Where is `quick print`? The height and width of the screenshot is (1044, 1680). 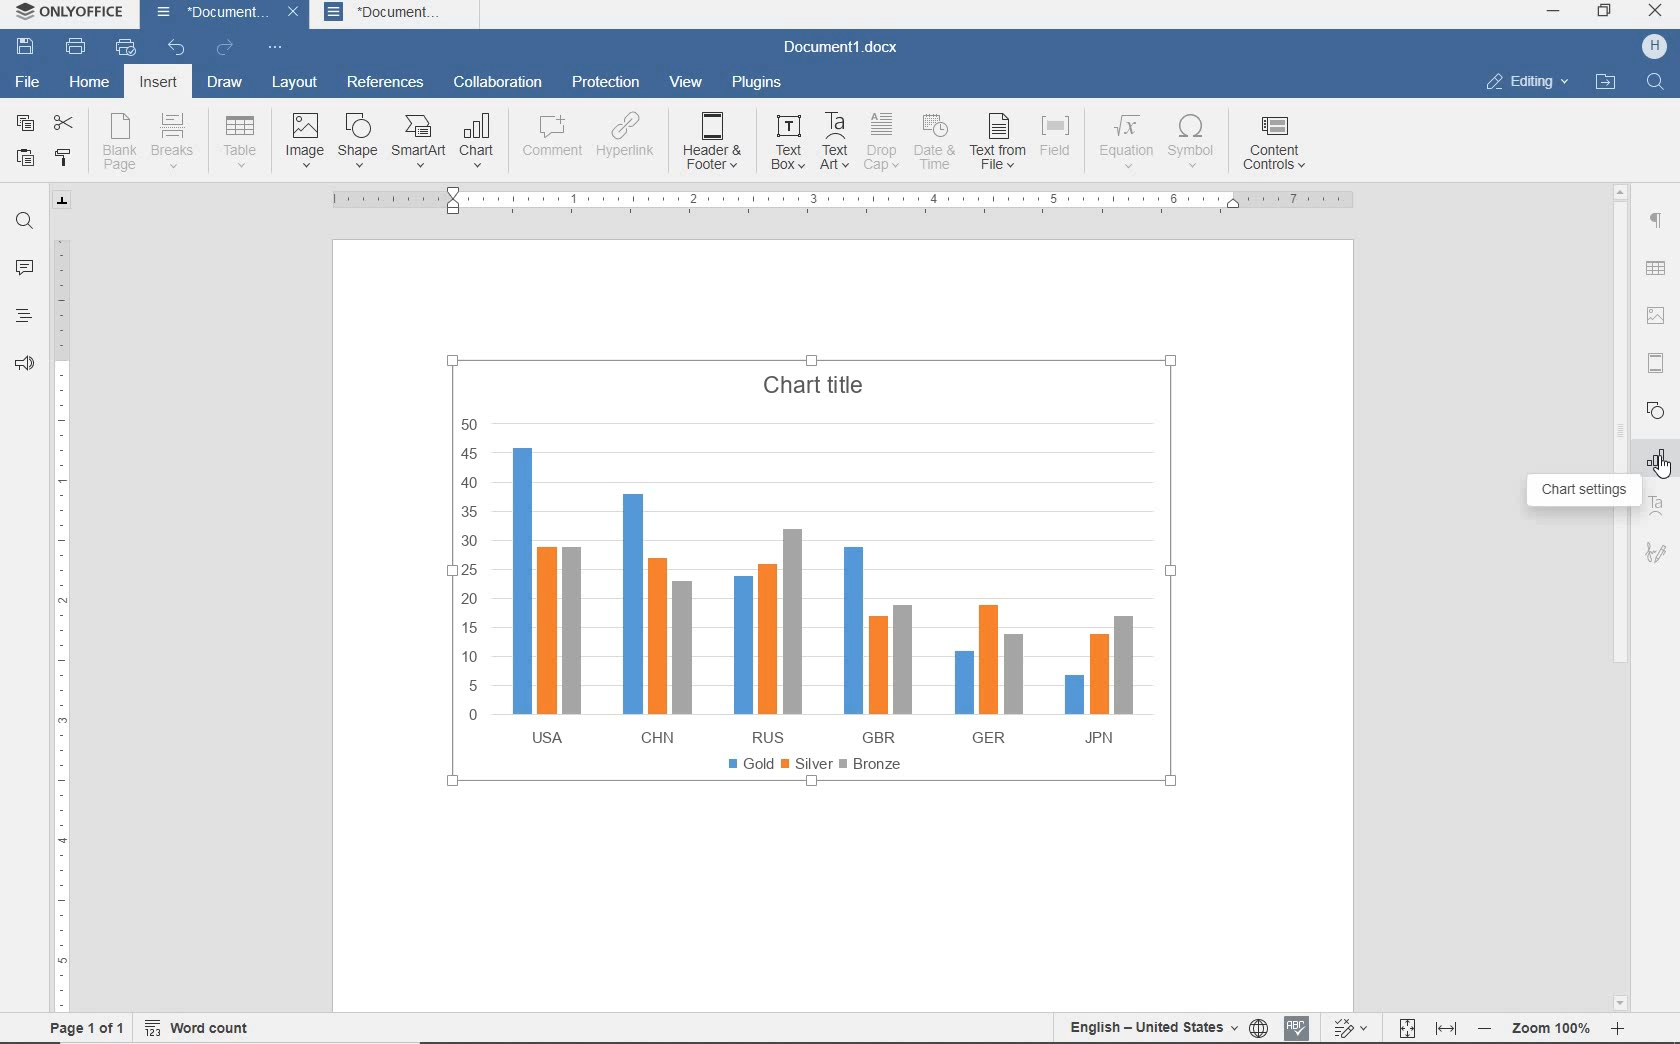 quick print is located at coordinates (124, 48).